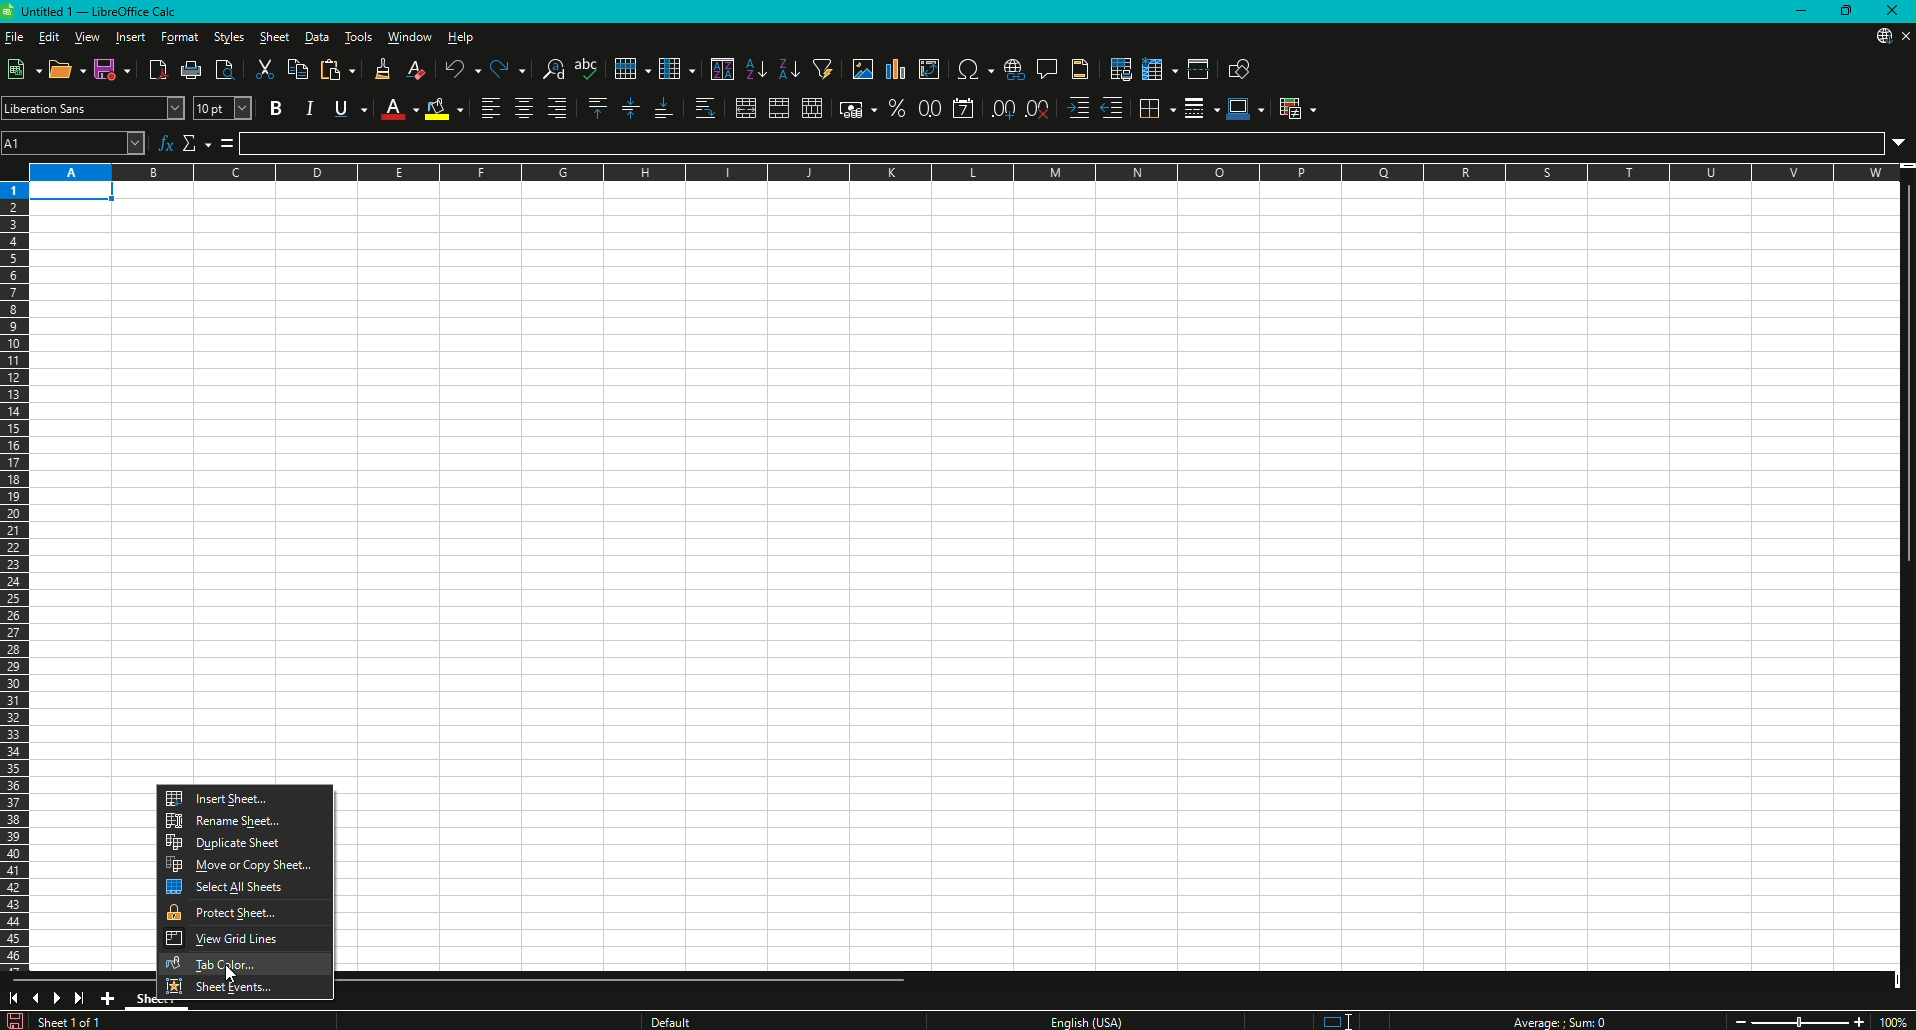  What do you see at coordinates (557, 108) in the screenshot?
I see `Align Right` at bounding box center [557, 108].